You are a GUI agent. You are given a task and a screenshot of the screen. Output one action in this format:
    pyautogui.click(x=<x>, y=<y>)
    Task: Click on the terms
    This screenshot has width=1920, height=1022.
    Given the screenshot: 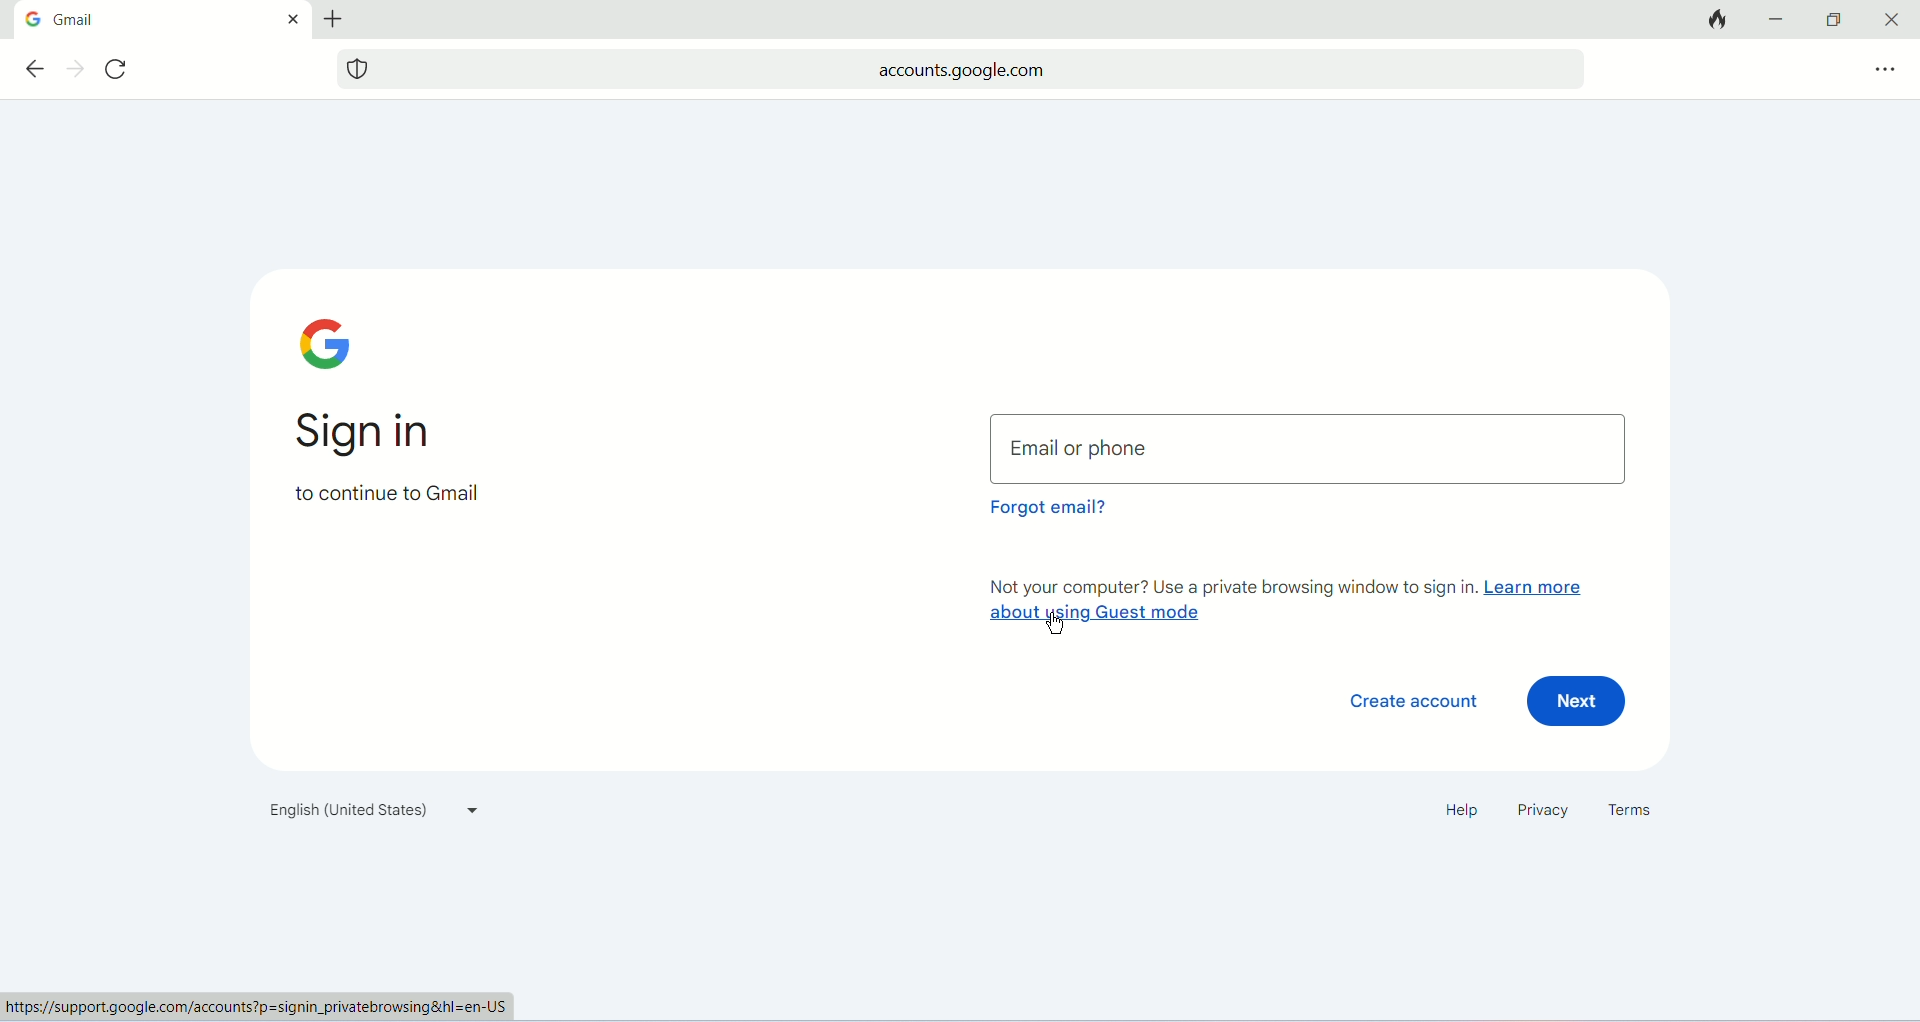 What is the action you would take?
    pyautogui.click(x=1636, y=811)
    